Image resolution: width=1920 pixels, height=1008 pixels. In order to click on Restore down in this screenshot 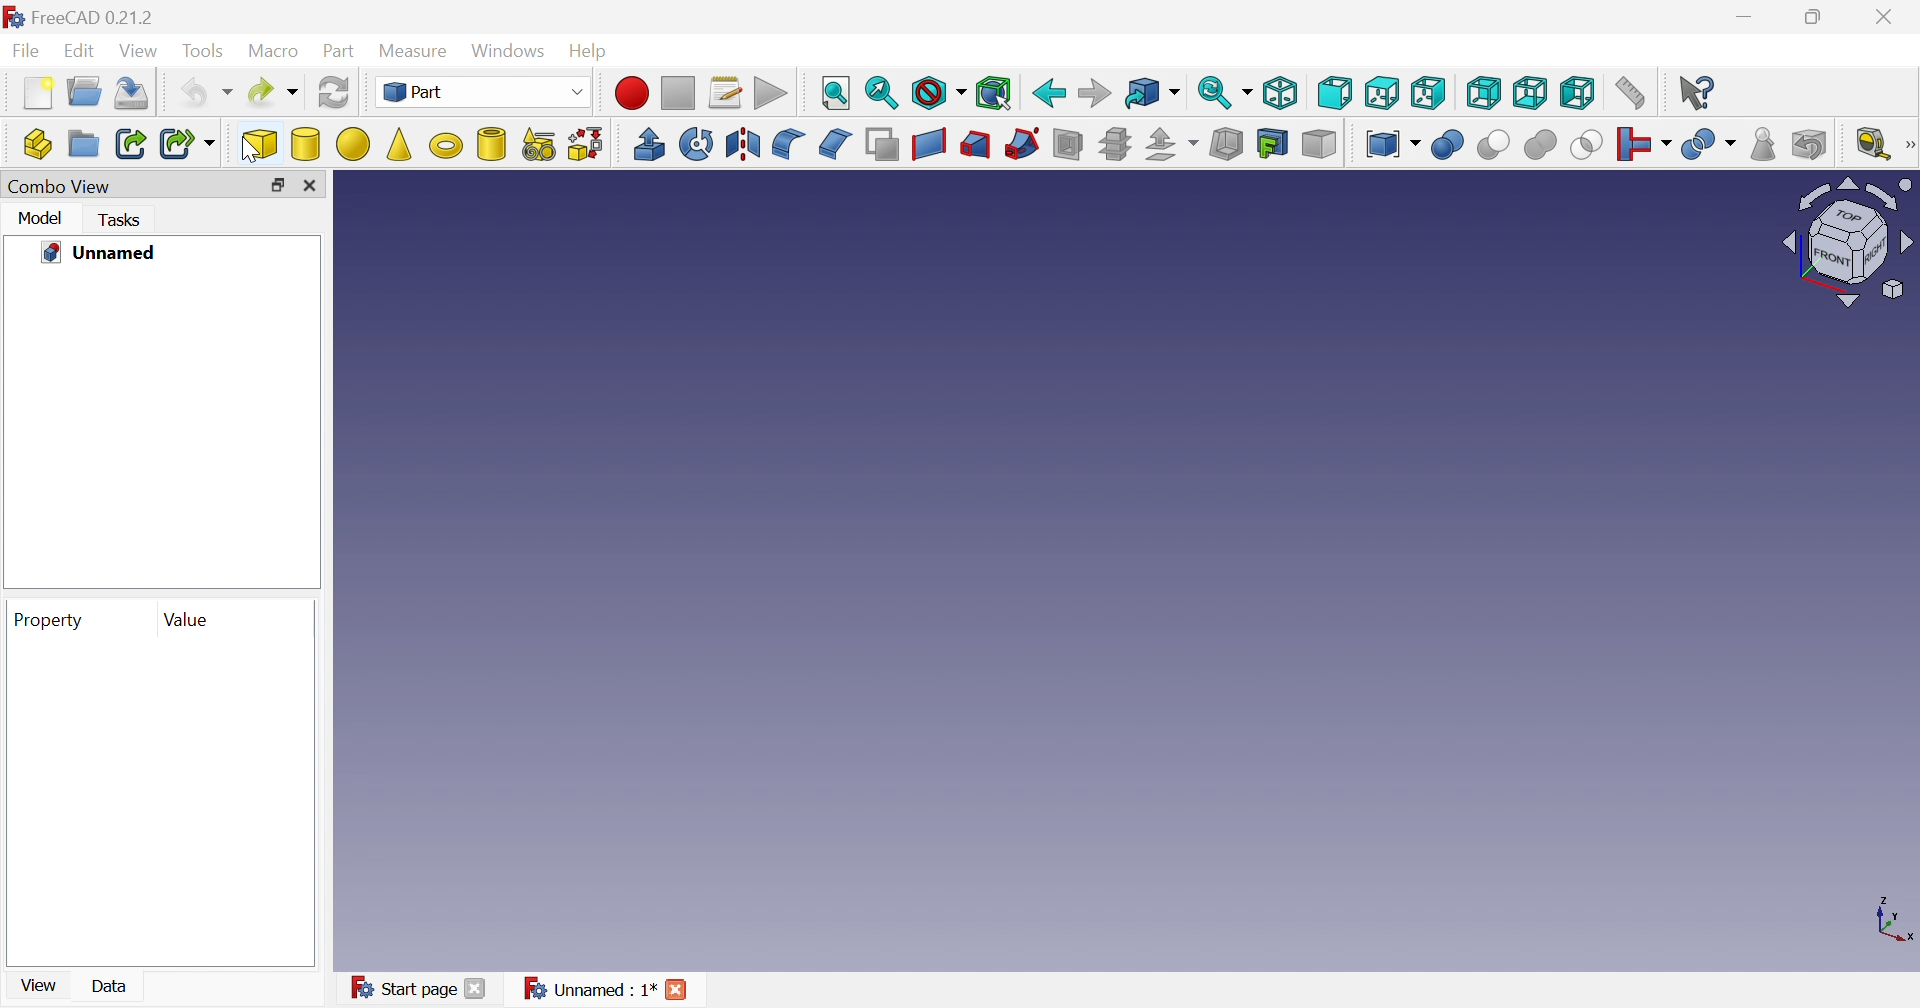, I will do `click(277, 185)`.